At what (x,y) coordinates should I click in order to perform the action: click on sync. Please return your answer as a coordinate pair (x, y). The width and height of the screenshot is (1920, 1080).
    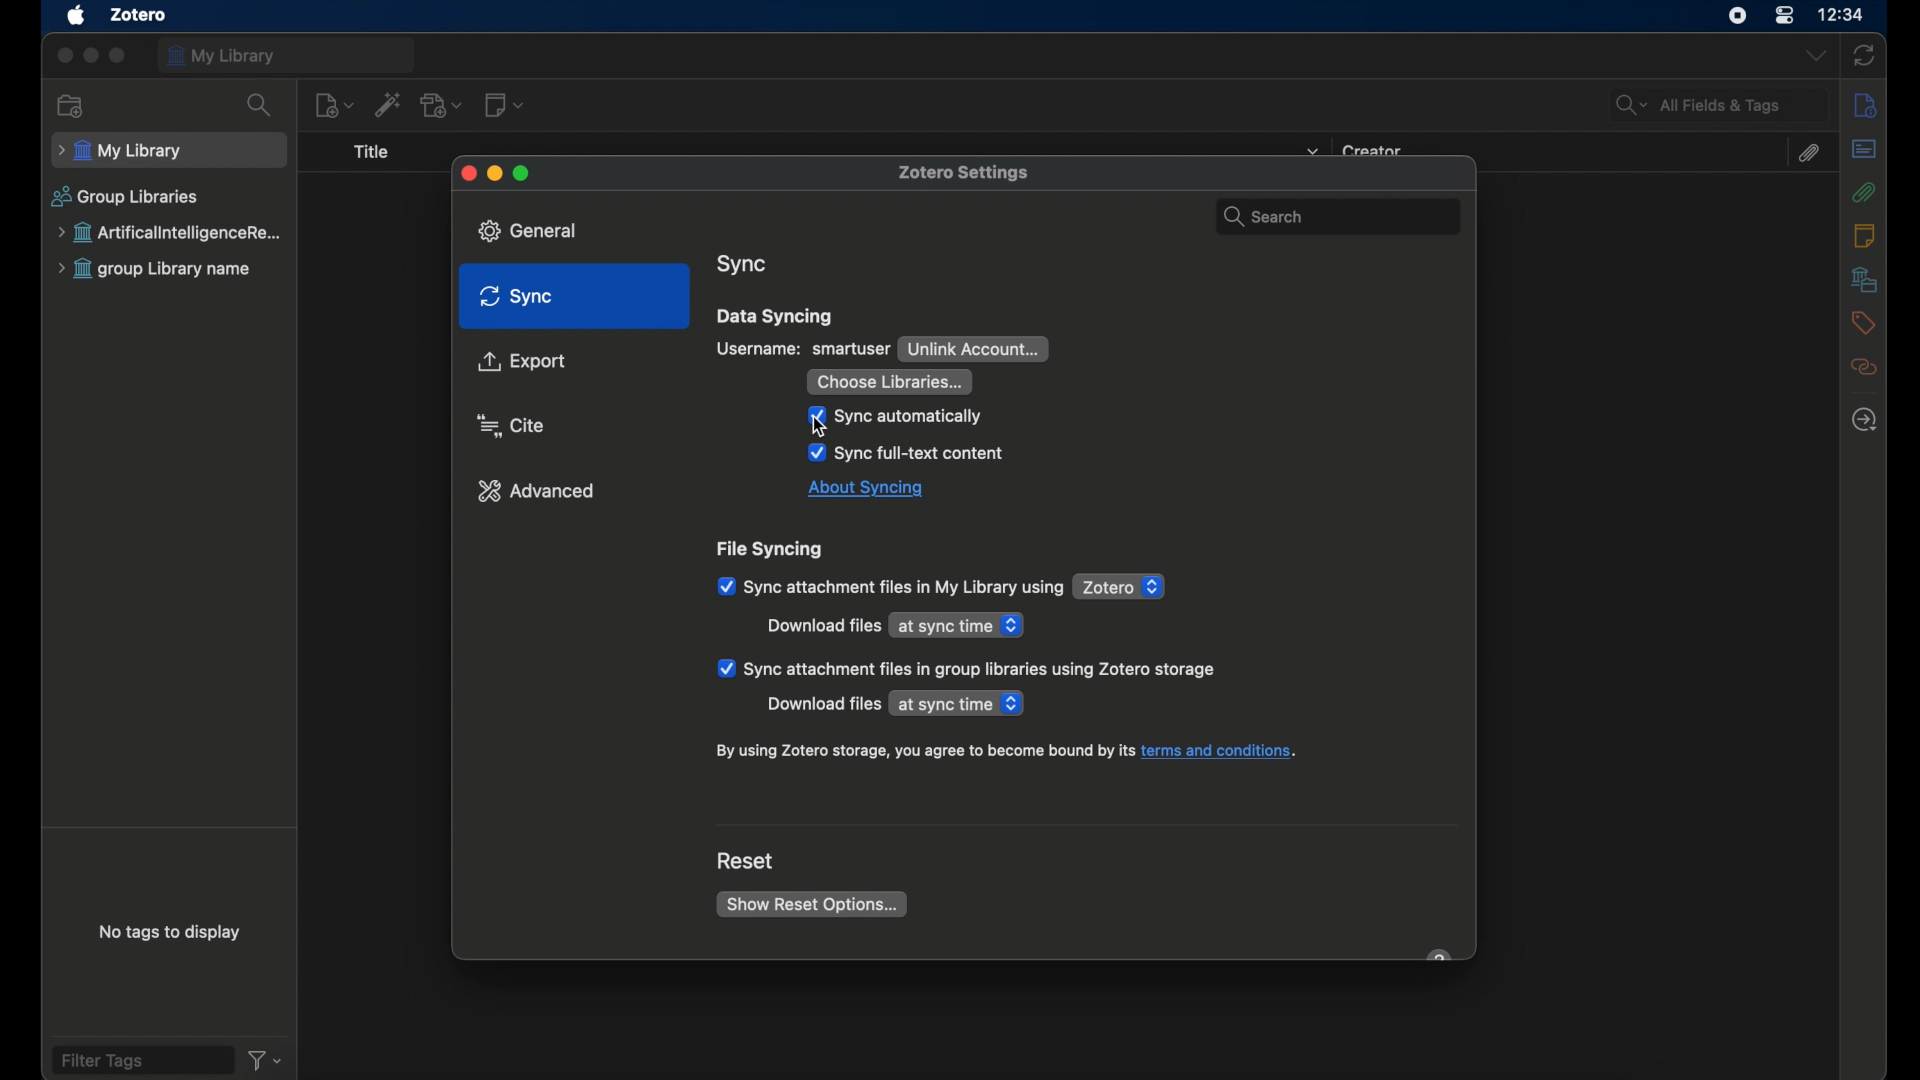
    Looking at the image, I should click on (516, 297).